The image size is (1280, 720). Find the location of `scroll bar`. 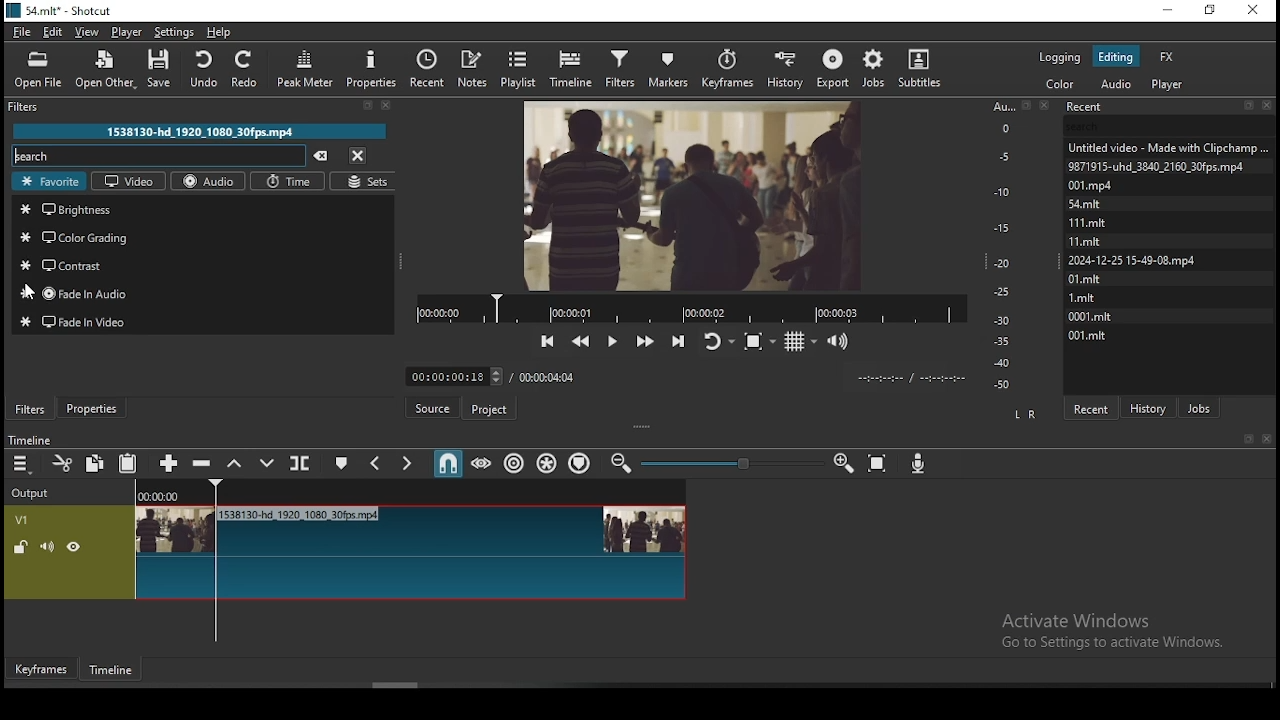

scroll bar is located at coordinates (399, 683).